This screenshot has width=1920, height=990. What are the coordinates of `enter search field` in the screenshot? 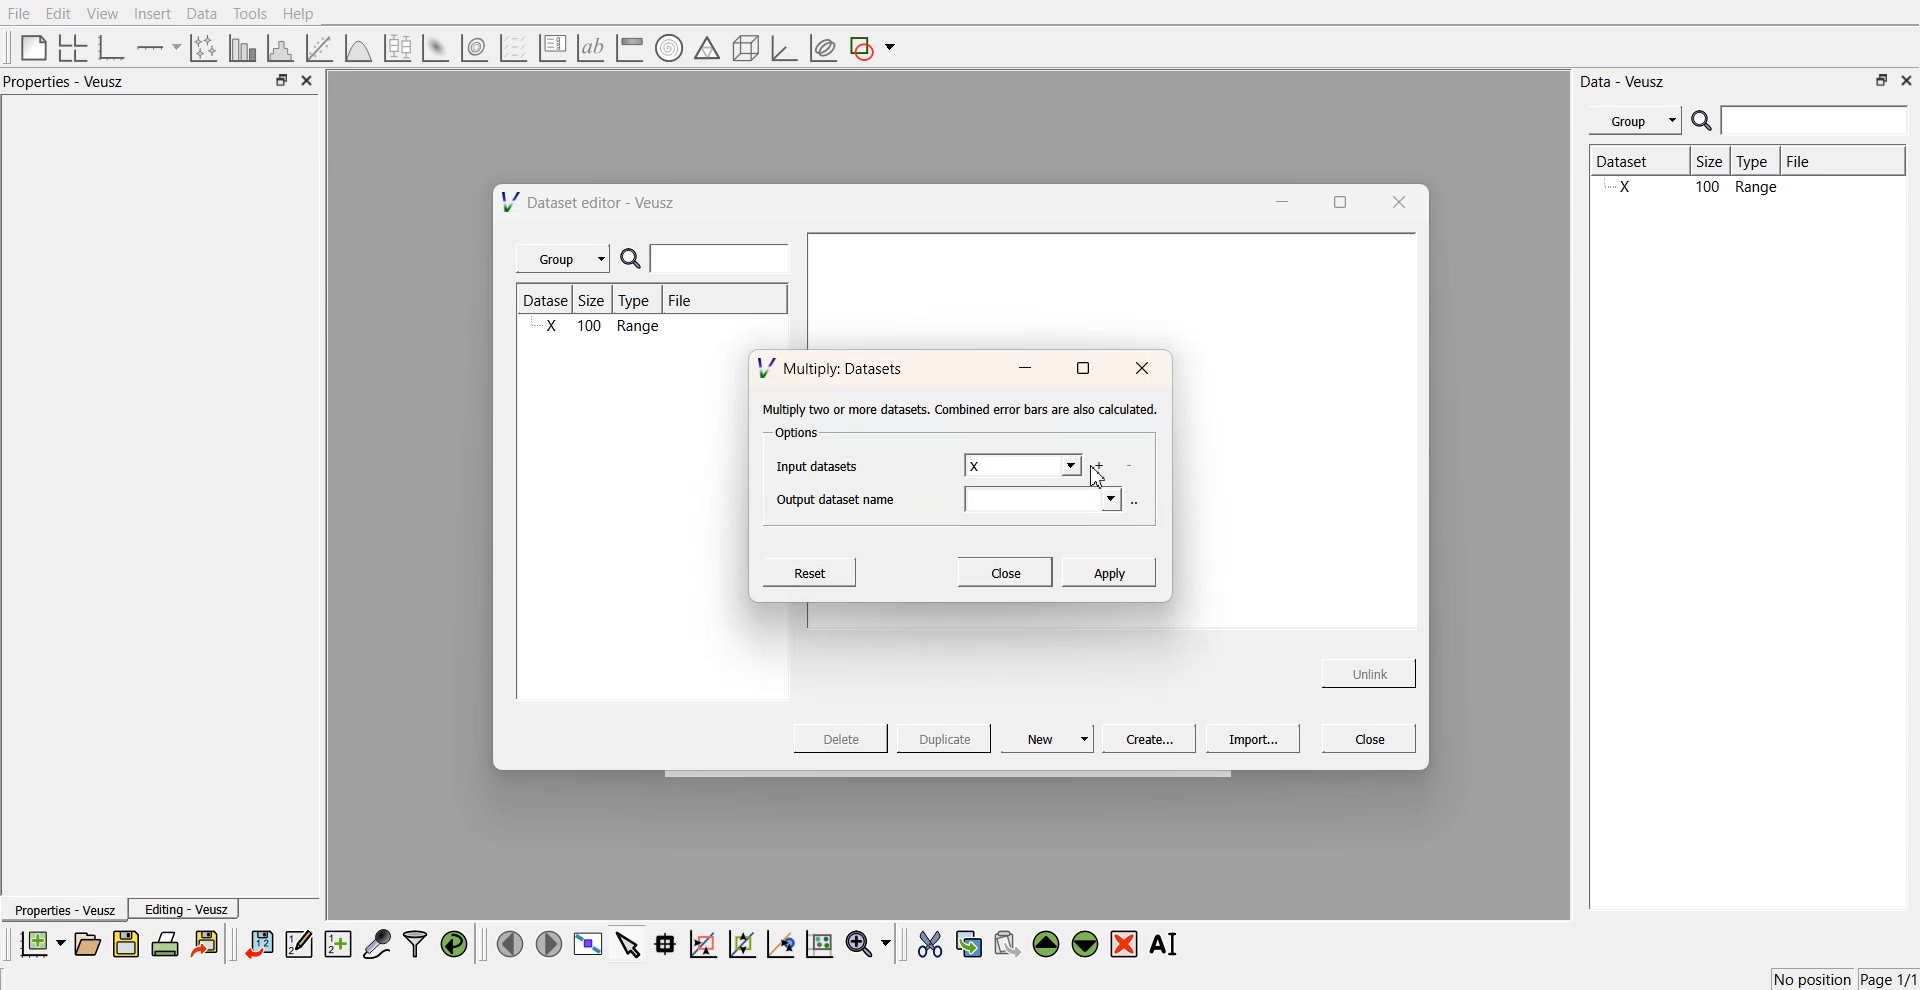 It's located at (1817, 121).